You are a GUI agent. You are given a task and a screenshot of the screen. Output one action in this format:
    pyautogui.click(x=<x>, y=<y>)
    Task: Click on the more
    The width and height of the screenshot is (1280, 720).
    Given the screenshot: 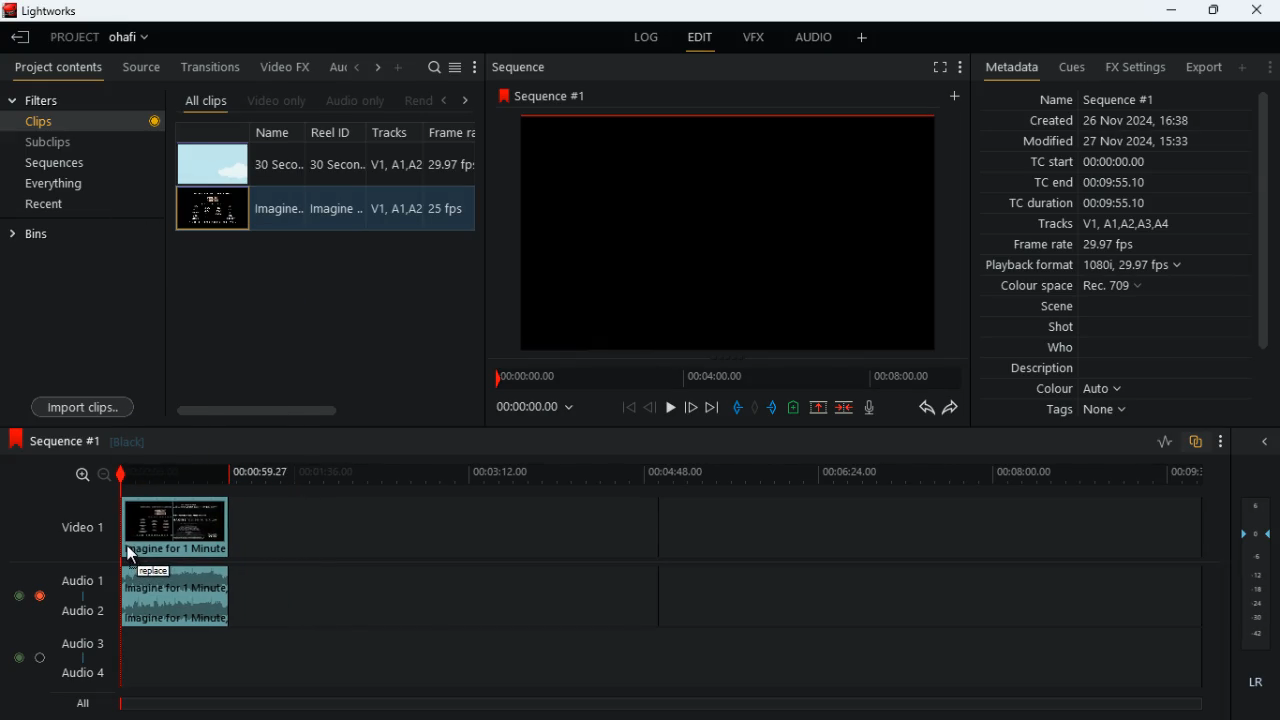 What is the action you would take?
    pyautogui.click(x=475, y=67)
    